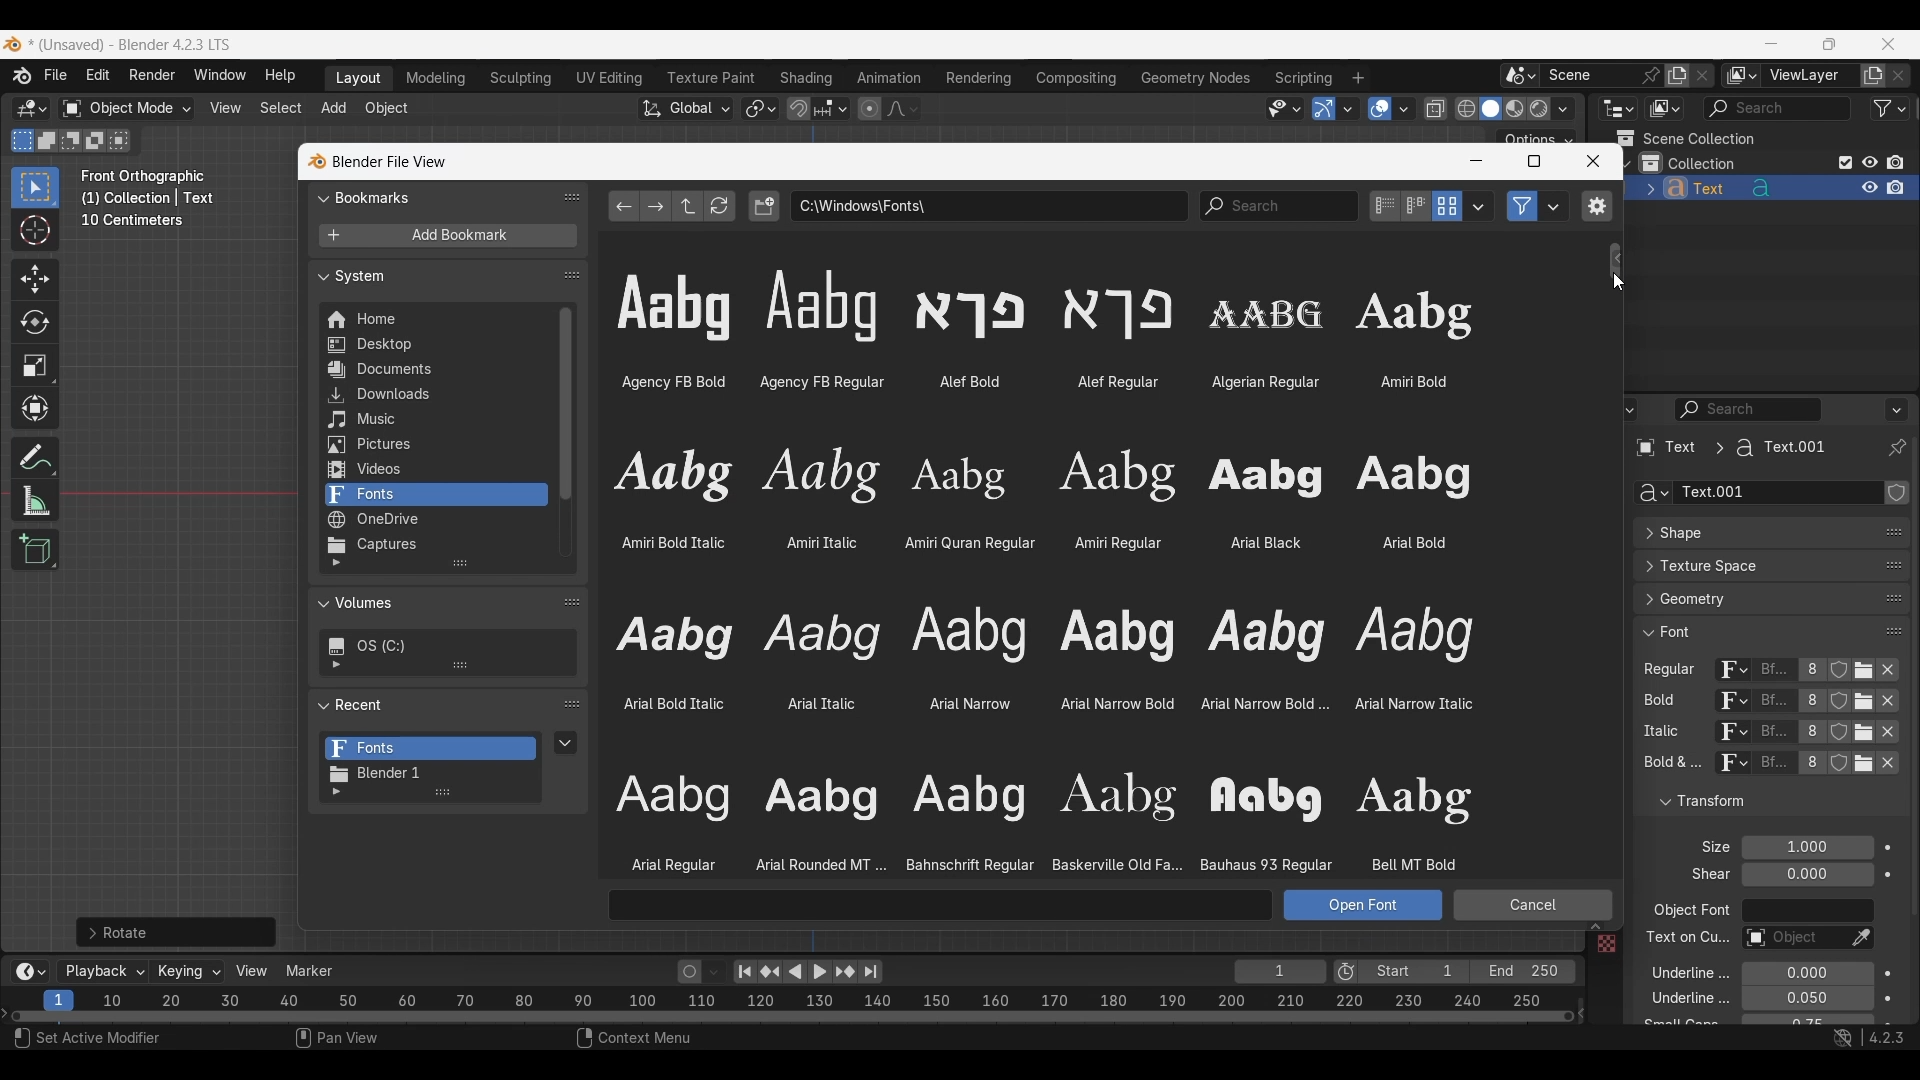  Describe the element at coordinates (152, 76) in the screenshot. I see `Render menu` at that location.